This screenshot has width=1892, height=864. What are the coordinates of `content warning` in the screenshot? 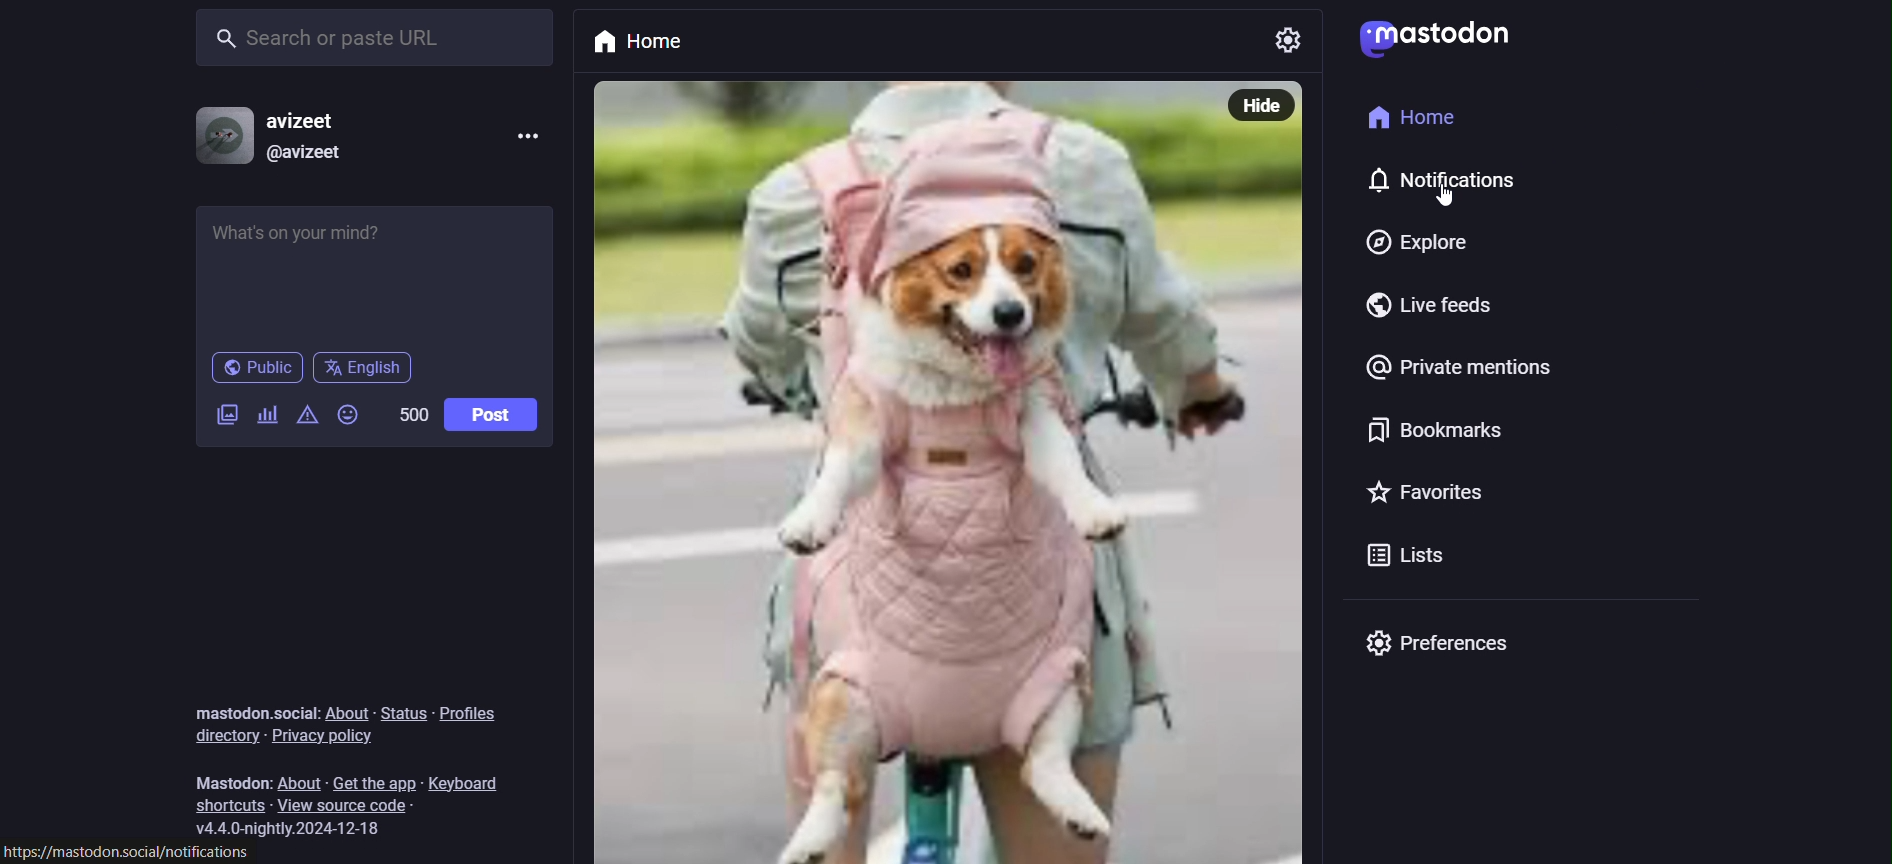 It's located at (308, 422).